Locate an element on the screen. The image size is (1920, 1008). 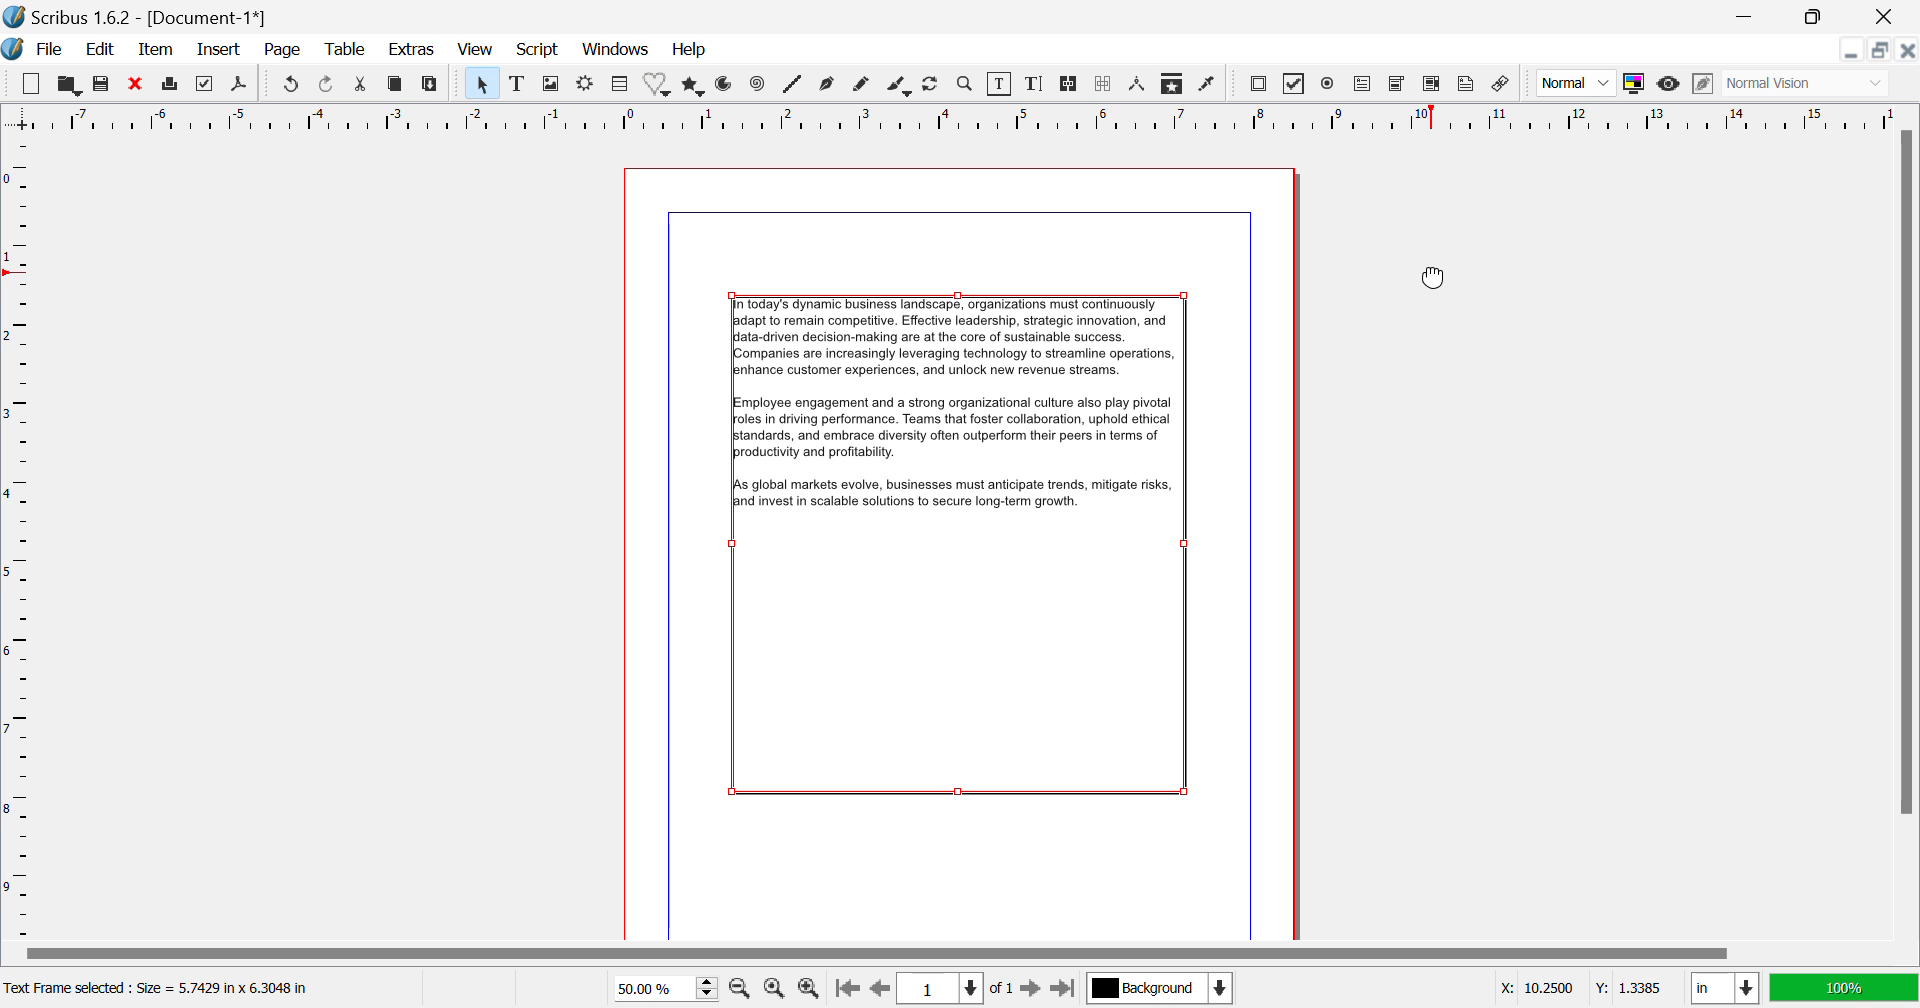
Edit Content in Frames is located at coordinates (1000, 84).